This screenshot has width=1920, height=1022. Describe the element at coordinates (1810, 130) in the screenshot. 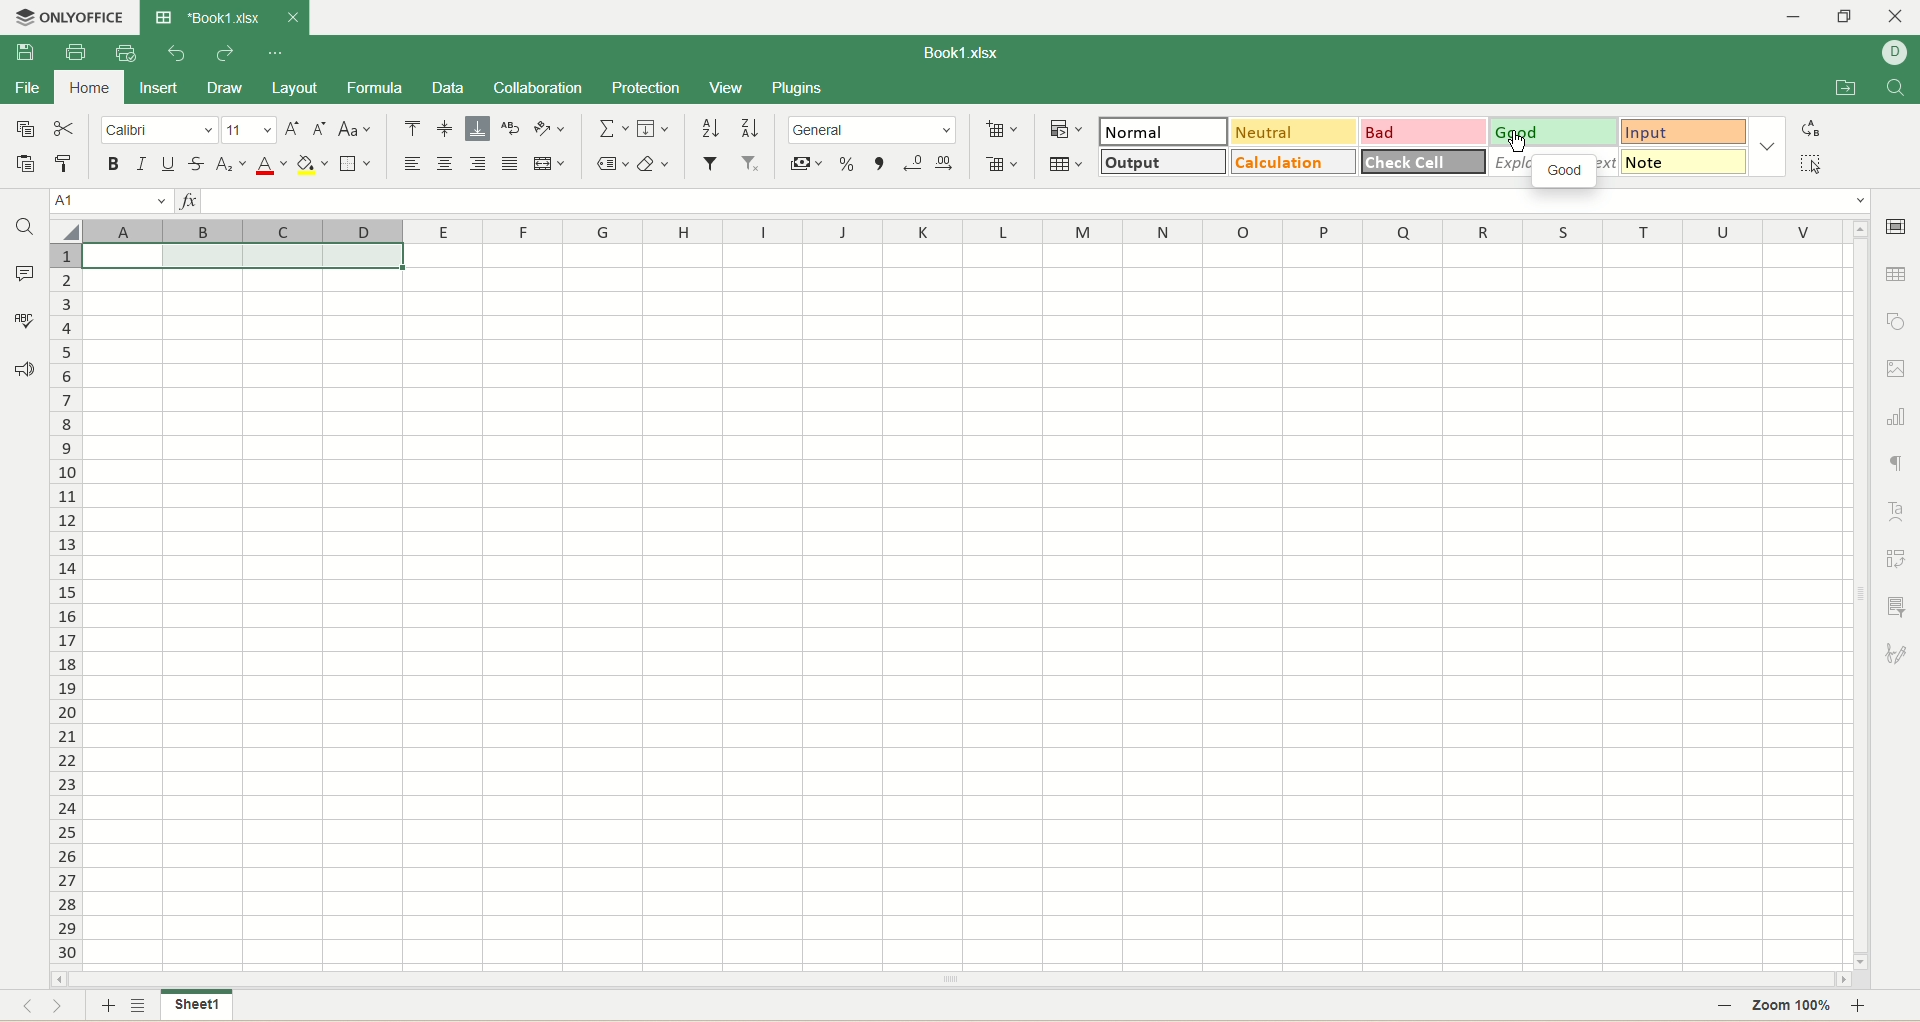

I see `replace` at that location.